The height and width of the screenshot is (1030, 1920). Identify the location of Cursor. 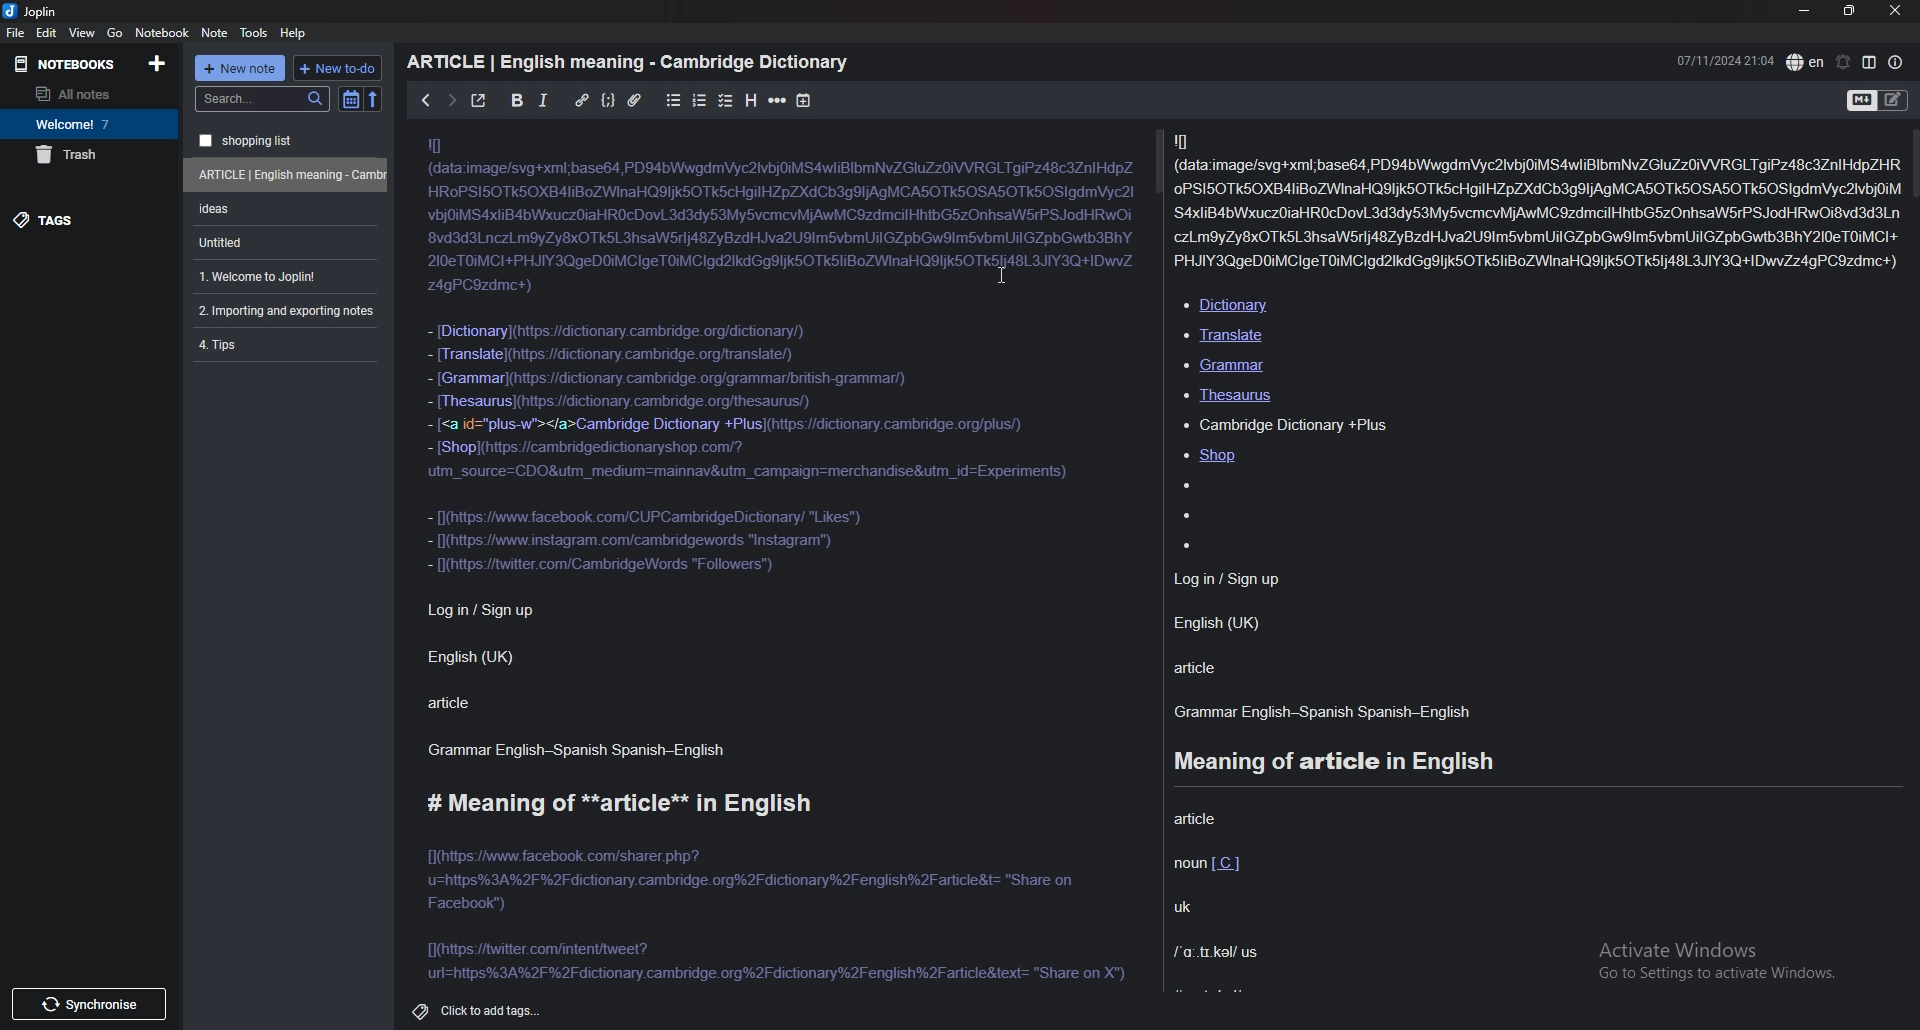
(1003, 275).